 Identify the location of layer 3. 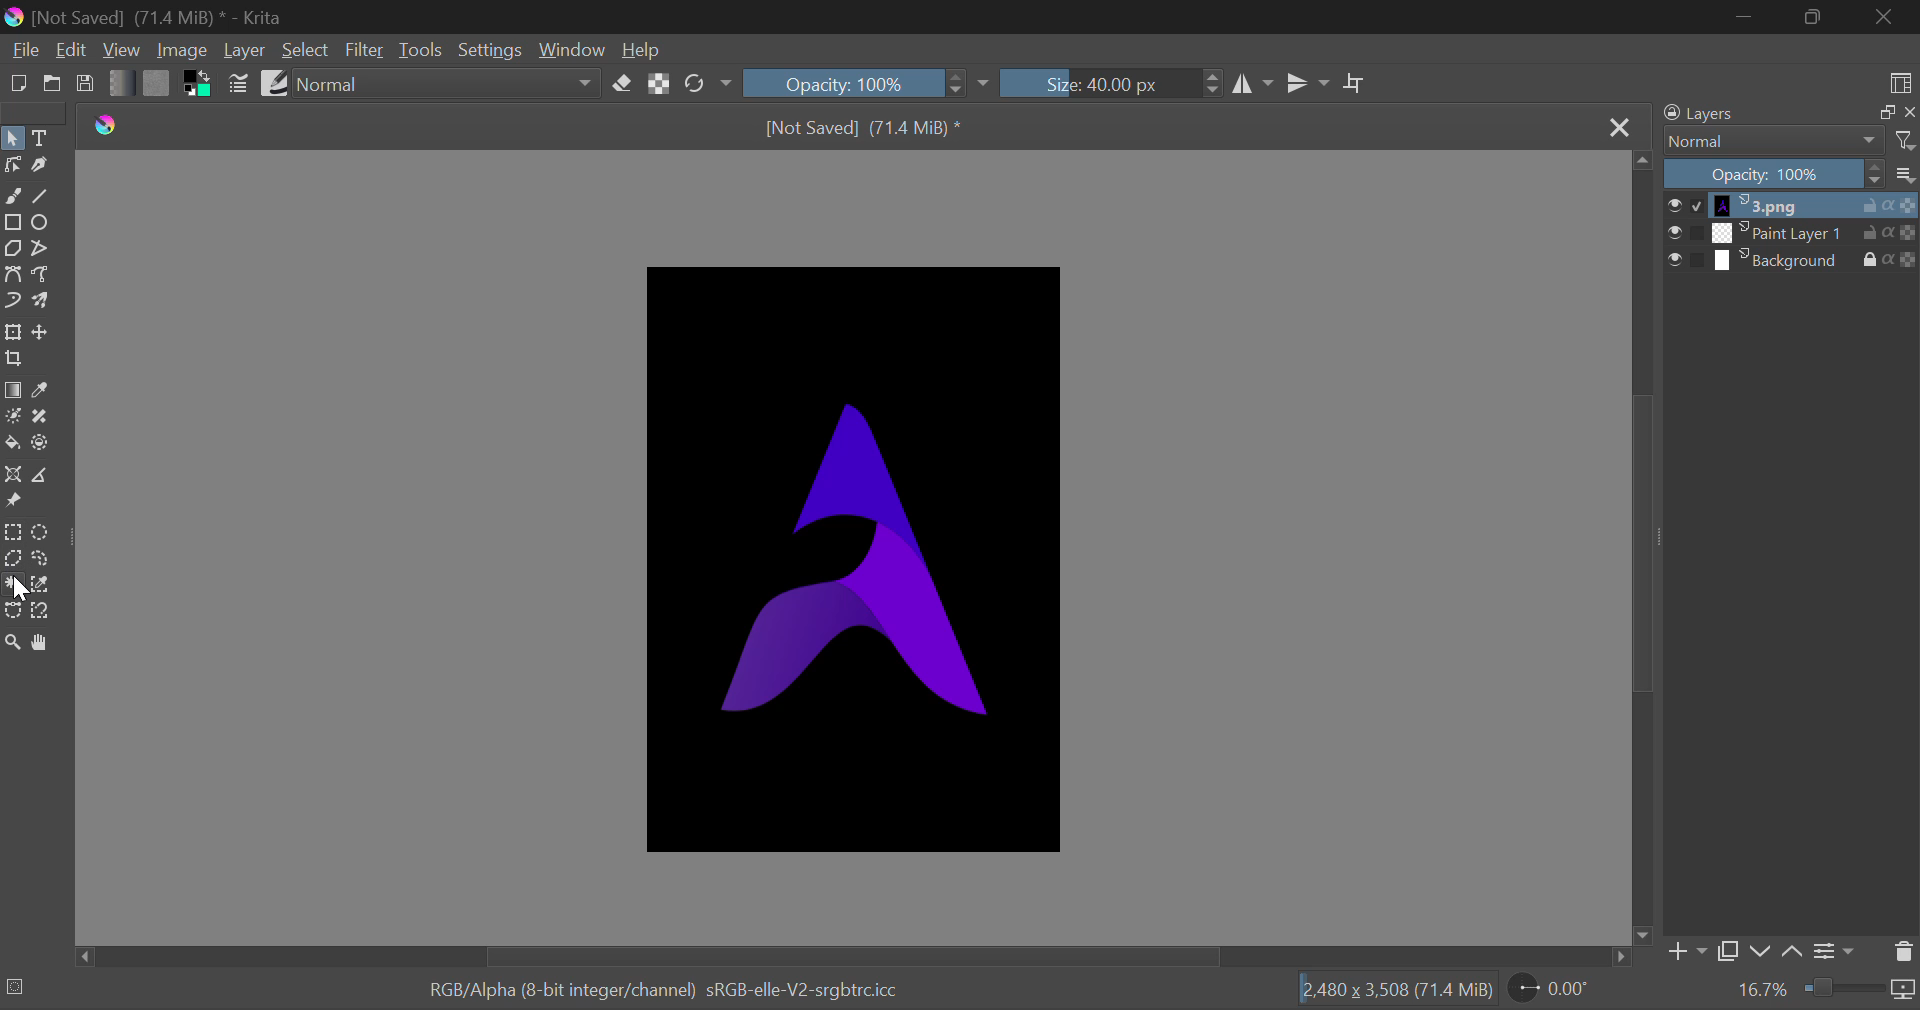
(1779, 258).